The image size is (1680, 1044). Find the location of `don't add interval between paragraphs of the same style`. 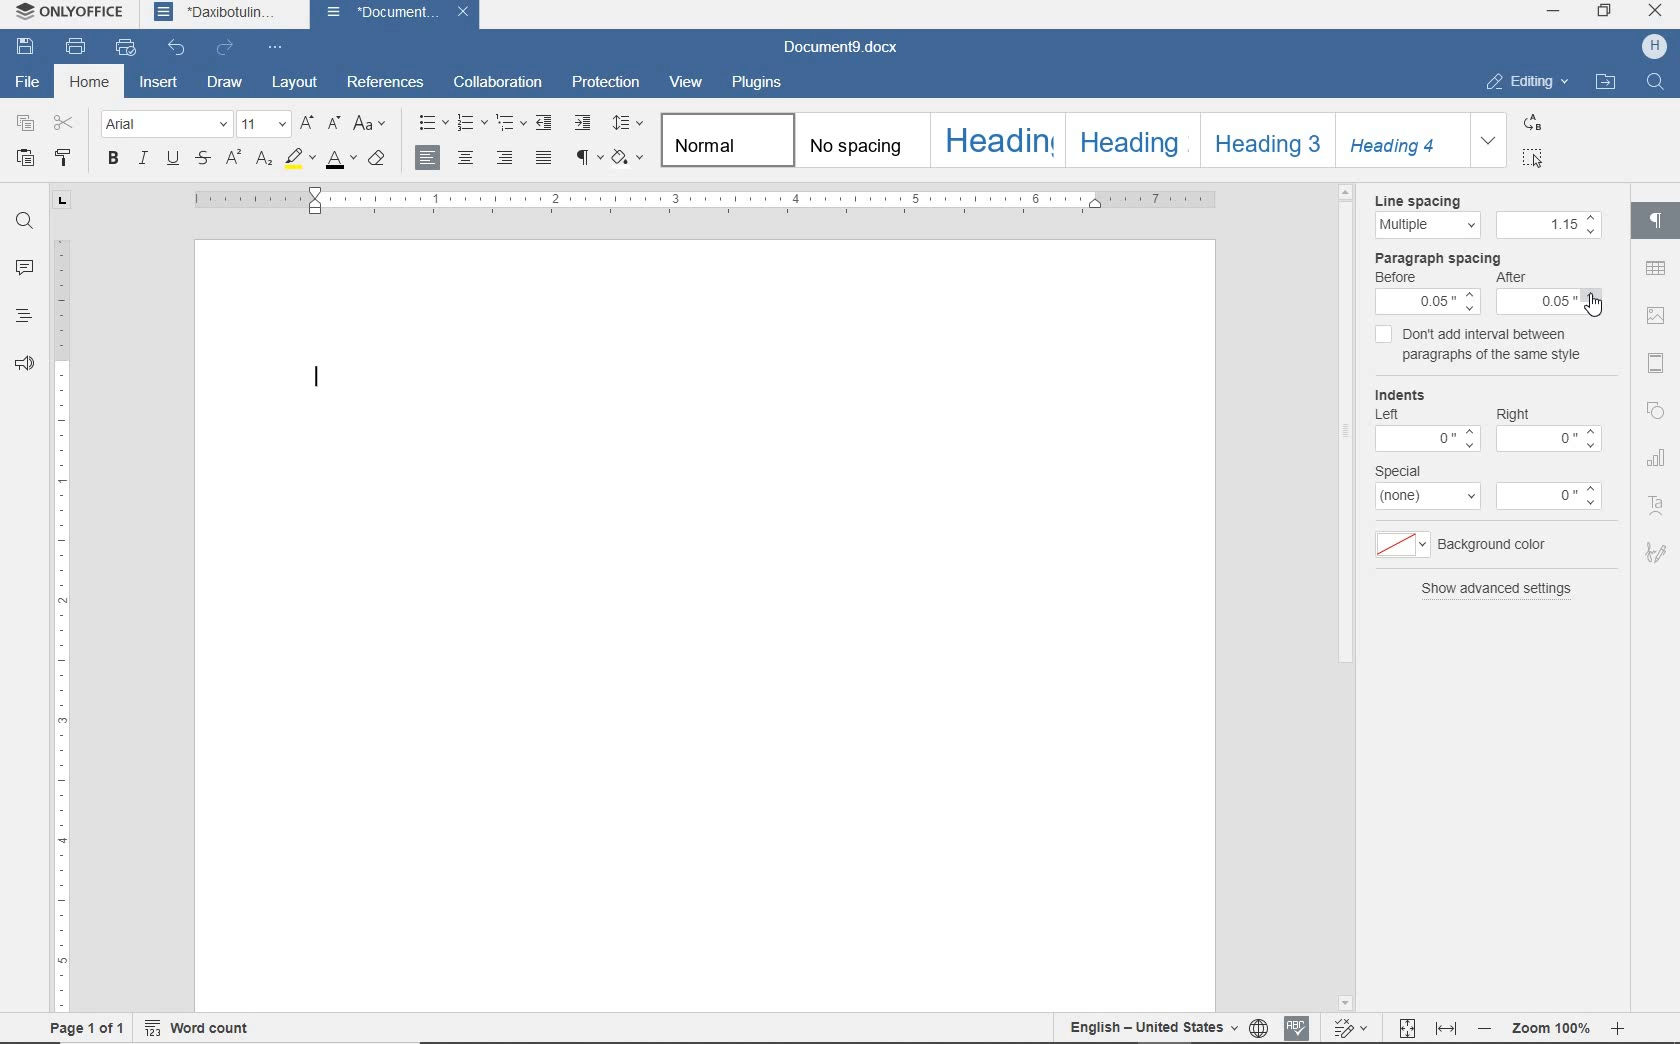

don't add interval between paragraphs of the same style is located at coordinates (1484, 342).